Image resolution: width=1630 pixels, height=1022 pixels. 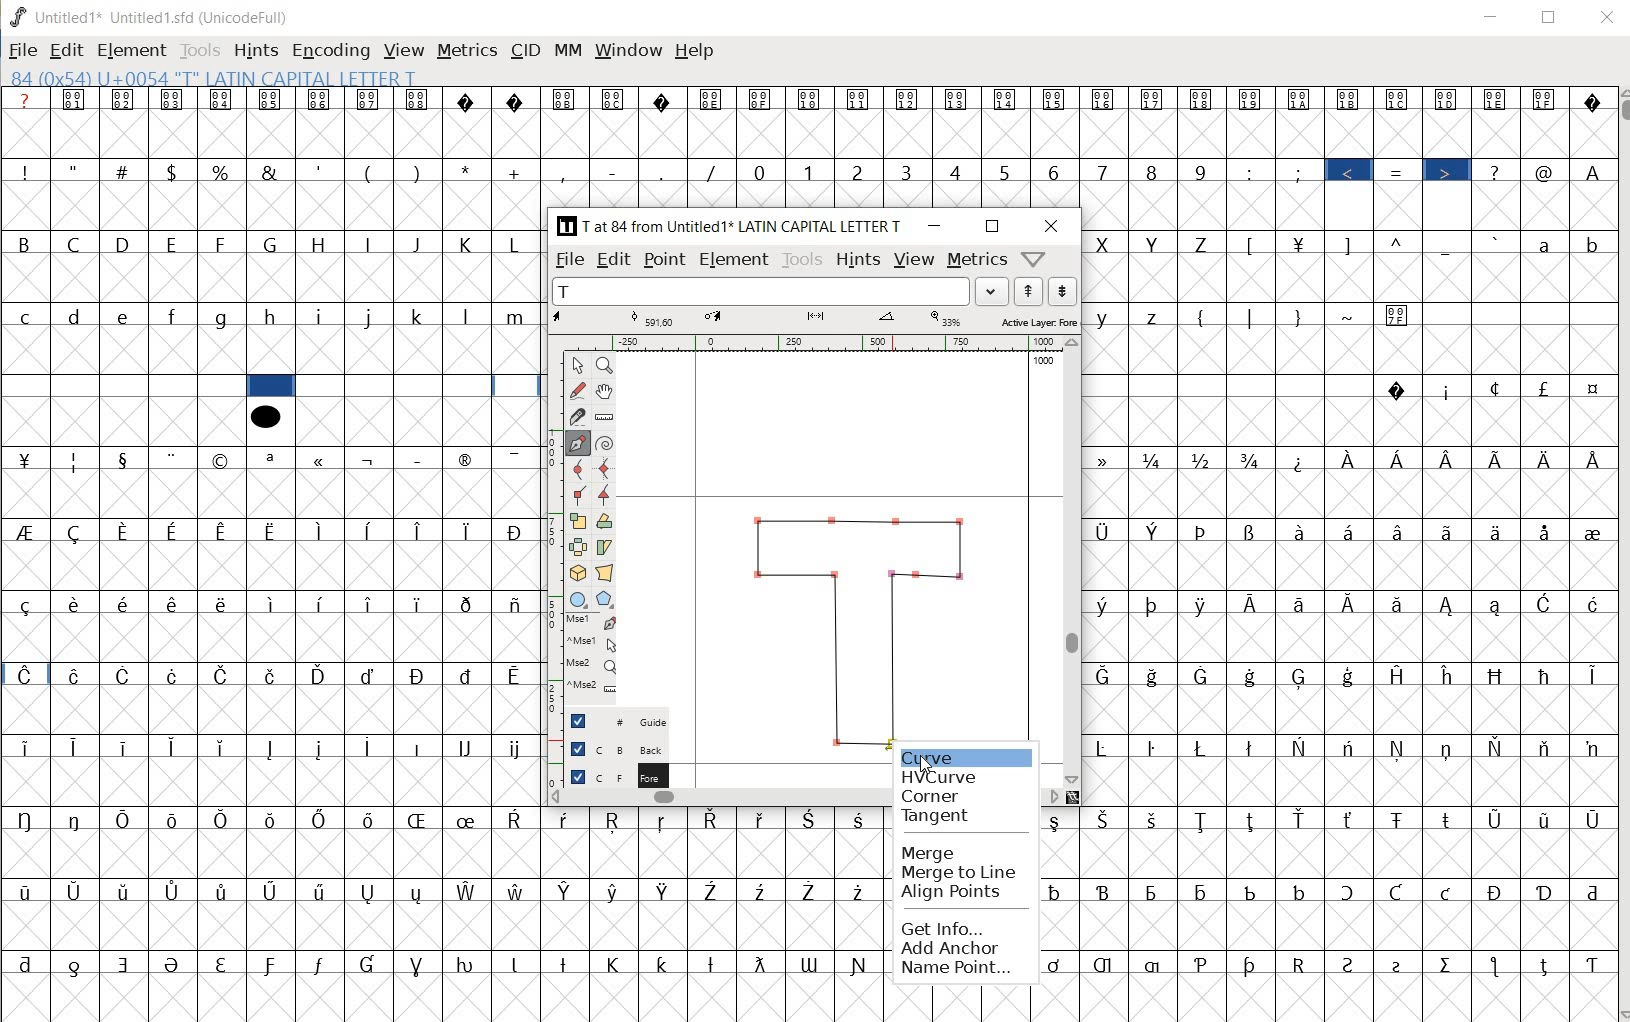 What do you see at coordinates (177, 891) in the screenshot?
I see `Symbol` at bounding box center [177, 891].